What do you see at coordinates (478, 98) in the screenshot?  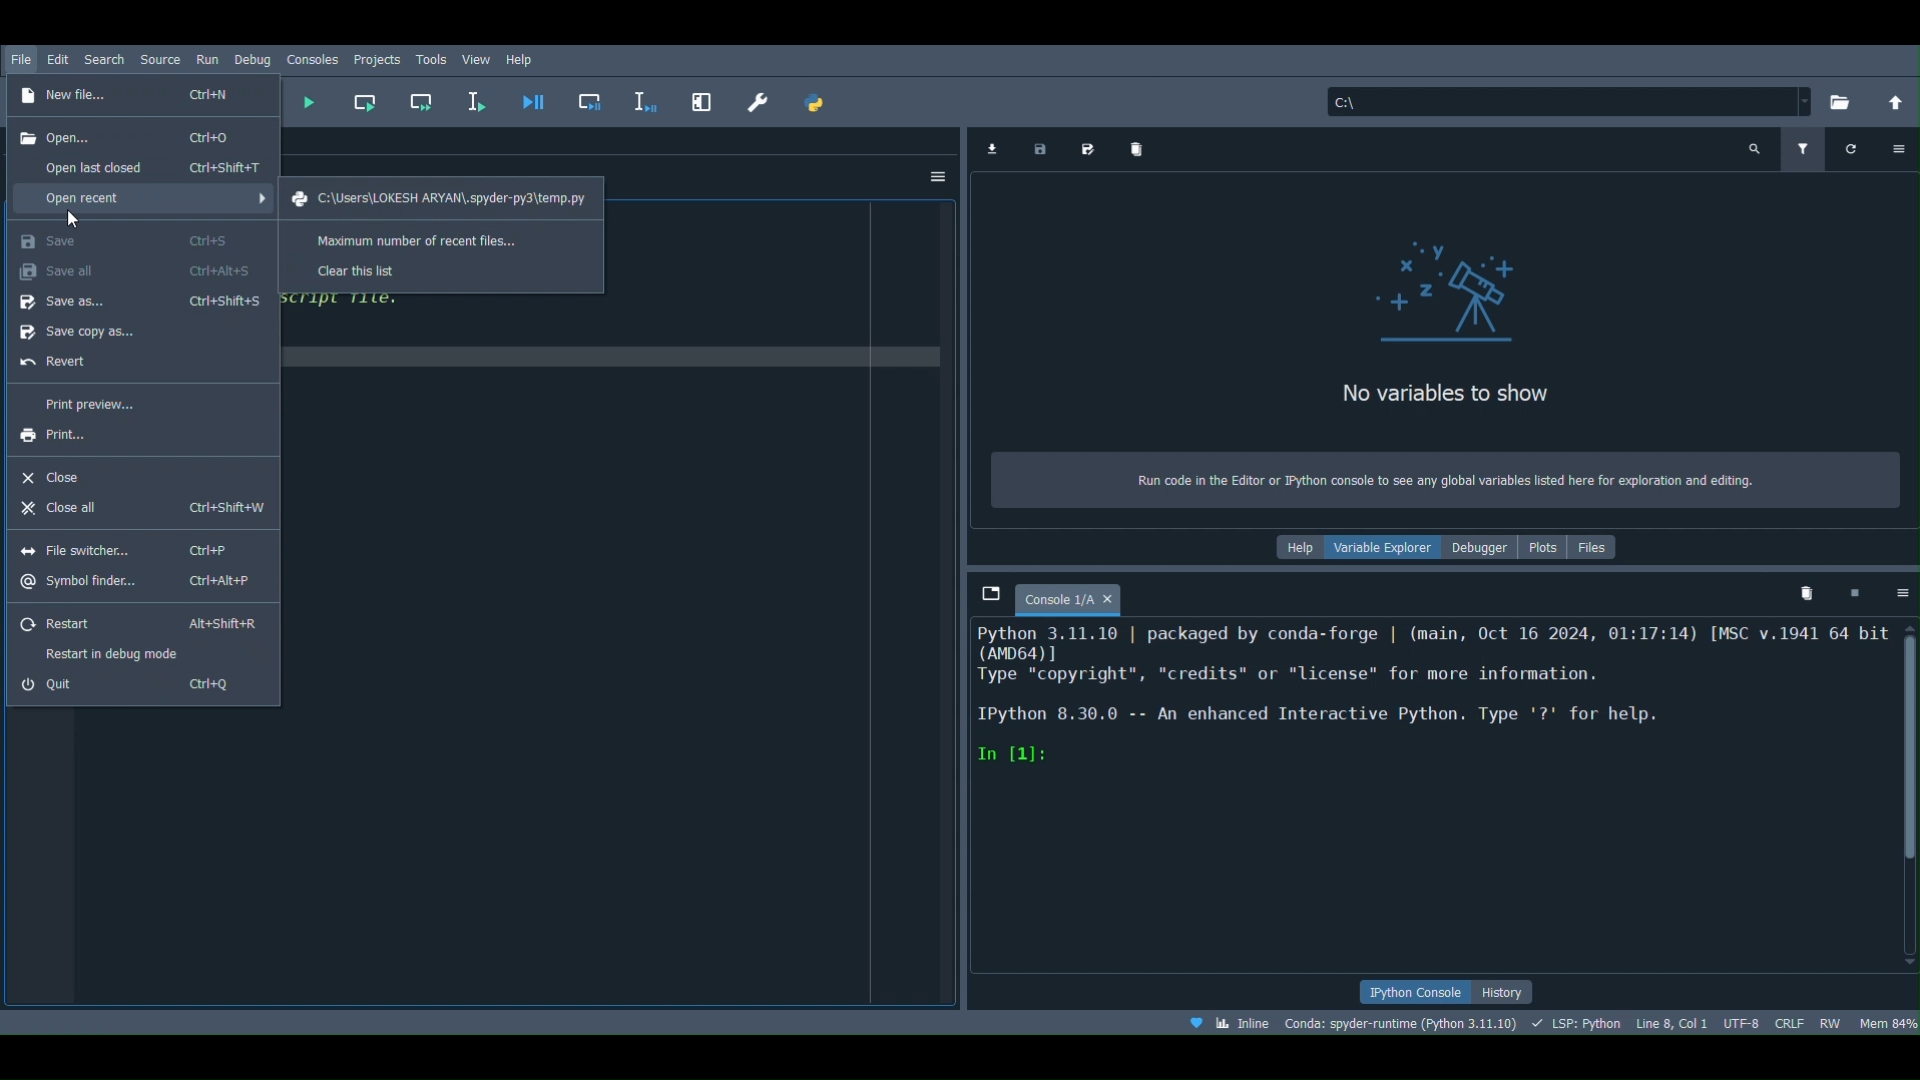 I see `Run selection or current line (F9)` at bounding box center [478, 98].